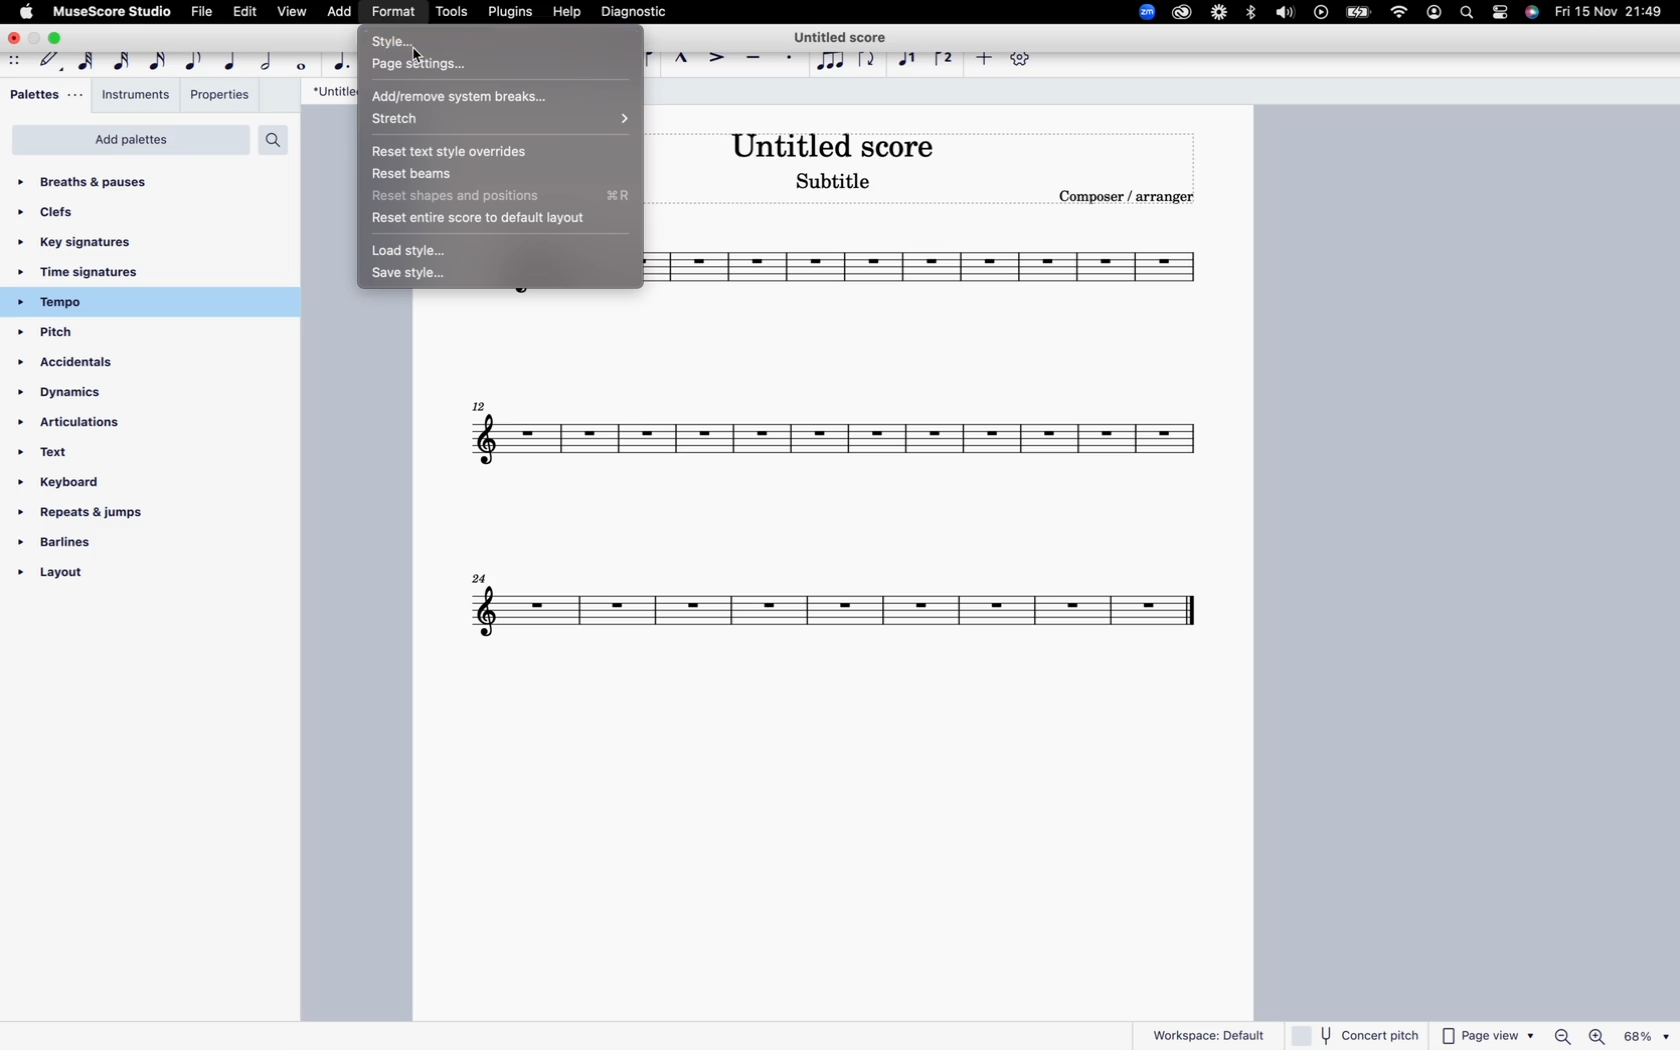 This screenshot has width=1680, height=1050. Describe the element at coordinates (111, 11) in the screenshot. I see `musescore studio` at that location.